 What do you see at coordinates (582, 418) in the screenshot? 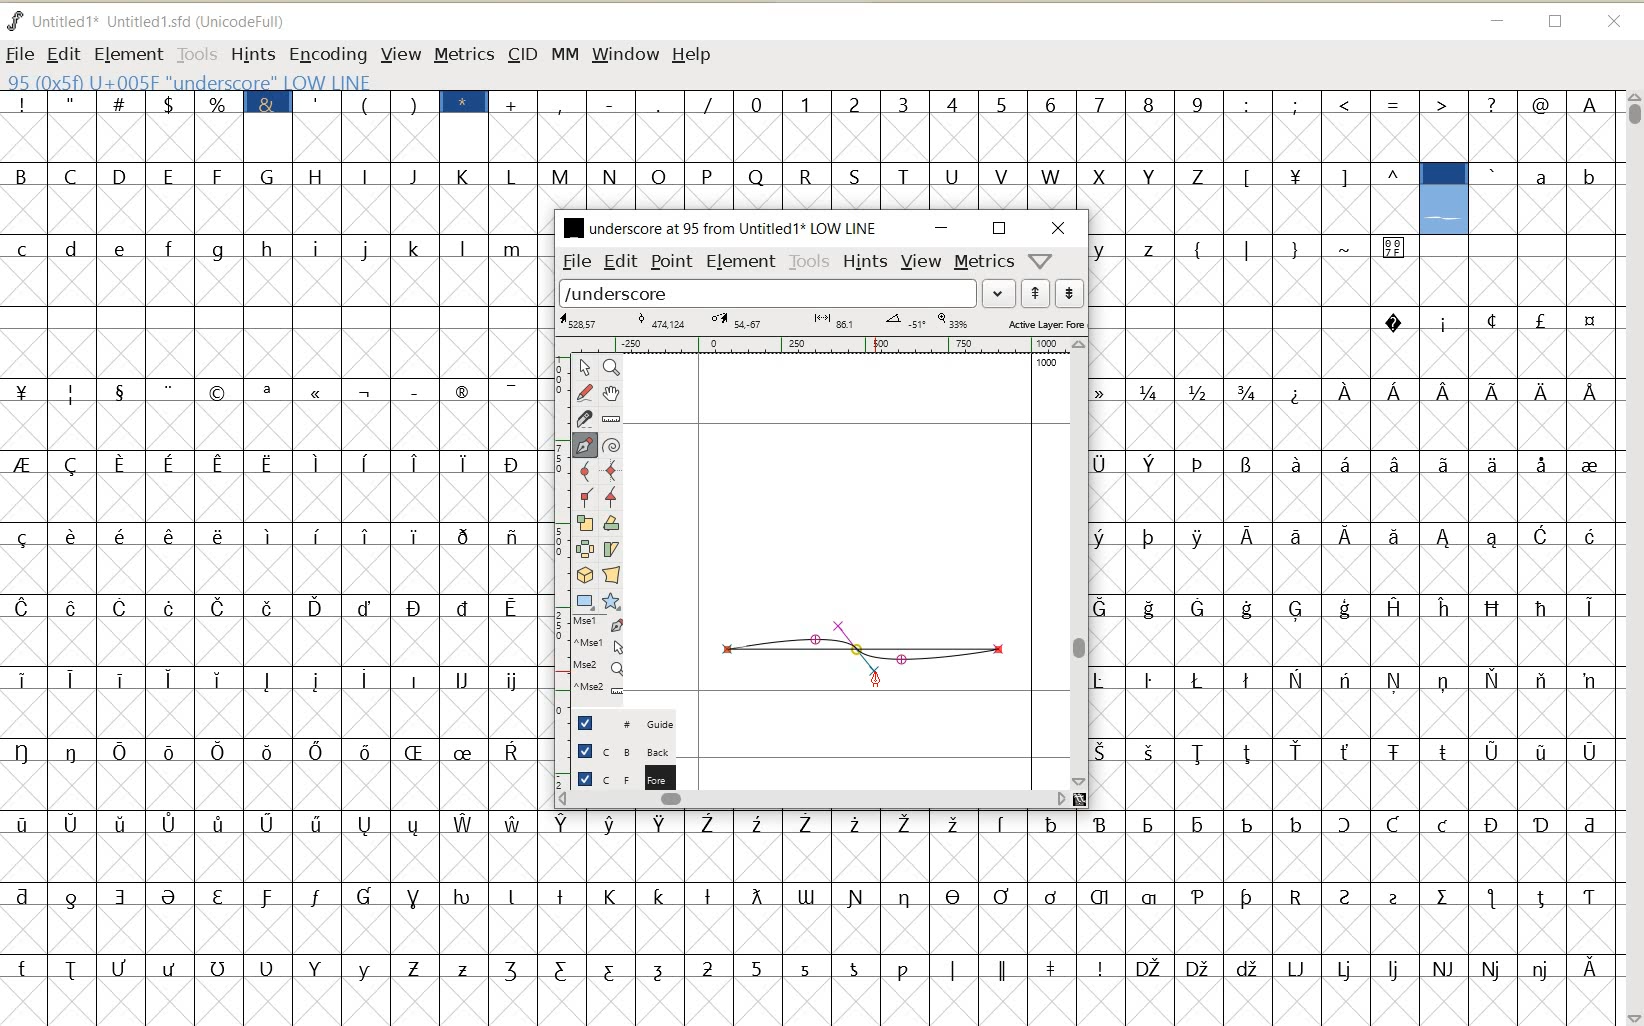
I see `cut splines in two` at bounding box center [582, 418].